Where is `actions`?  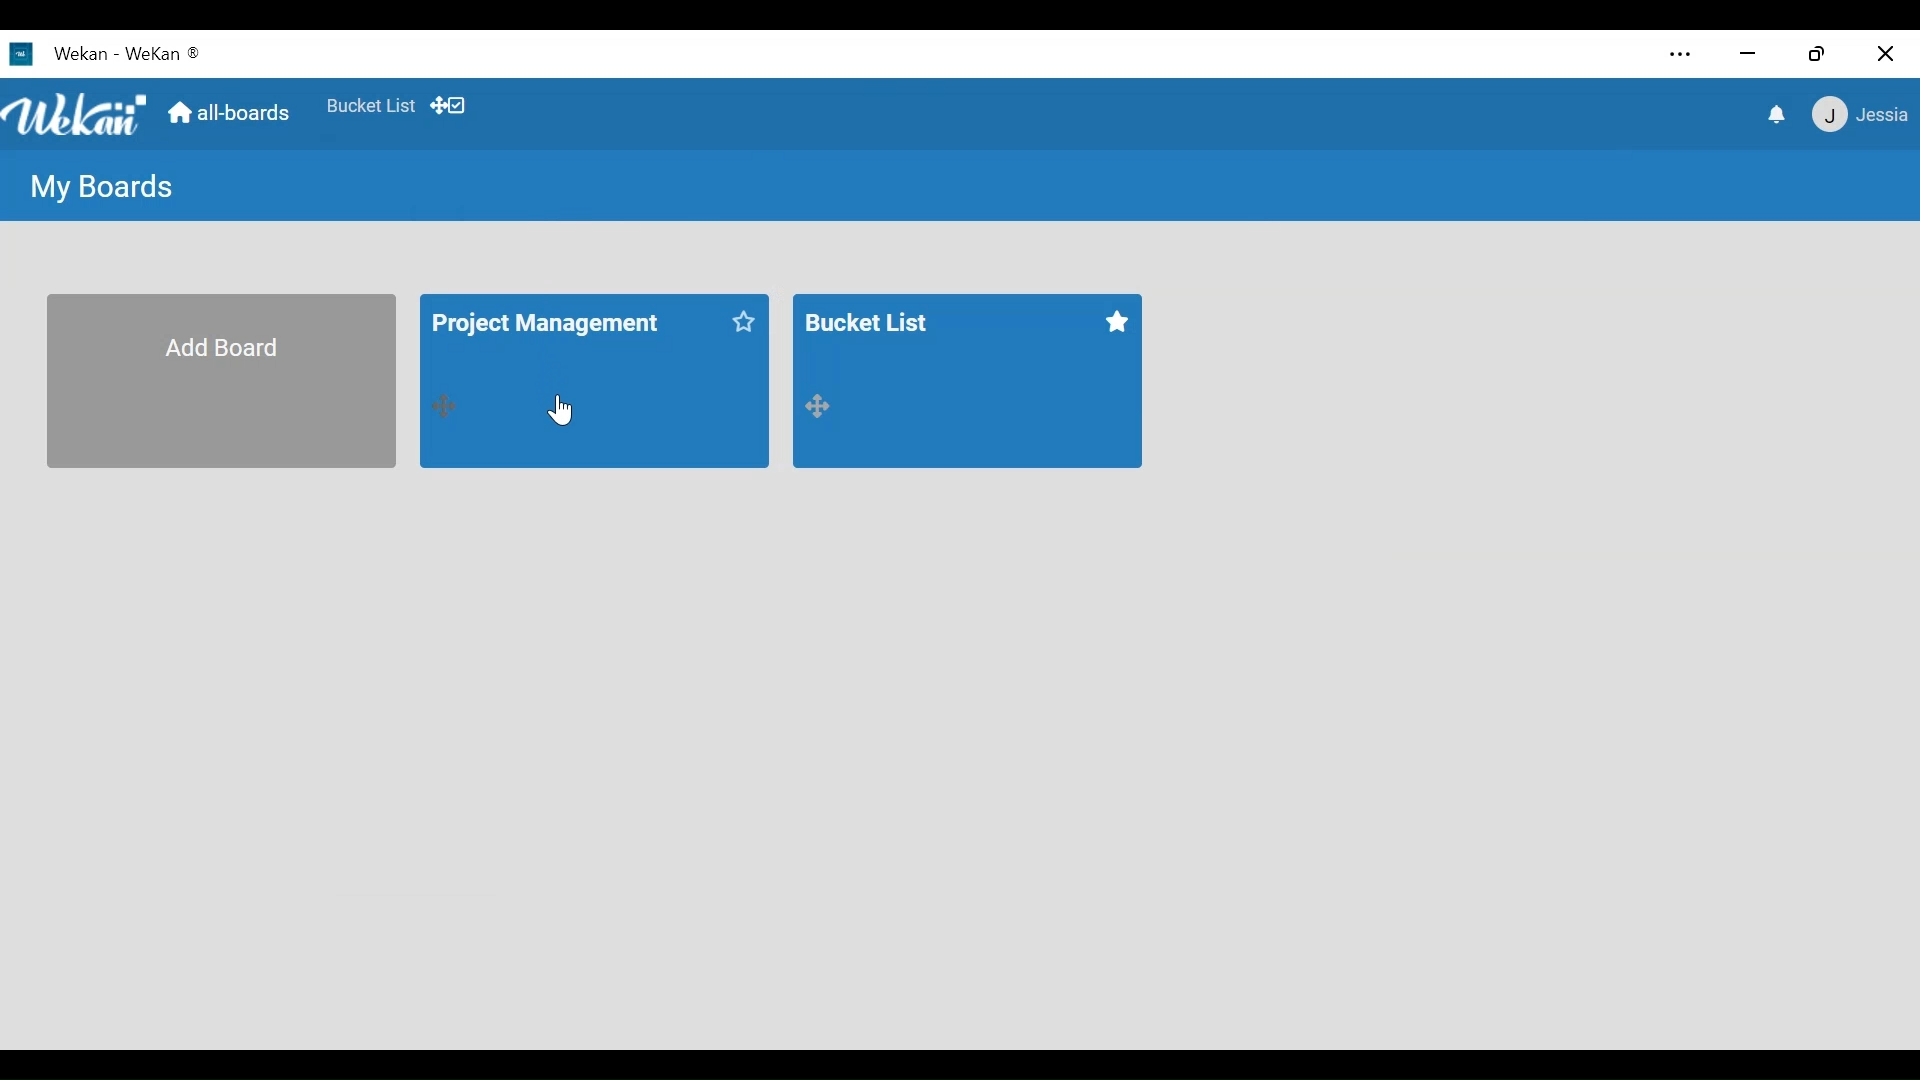 actions is located at coordinates (820, 404).